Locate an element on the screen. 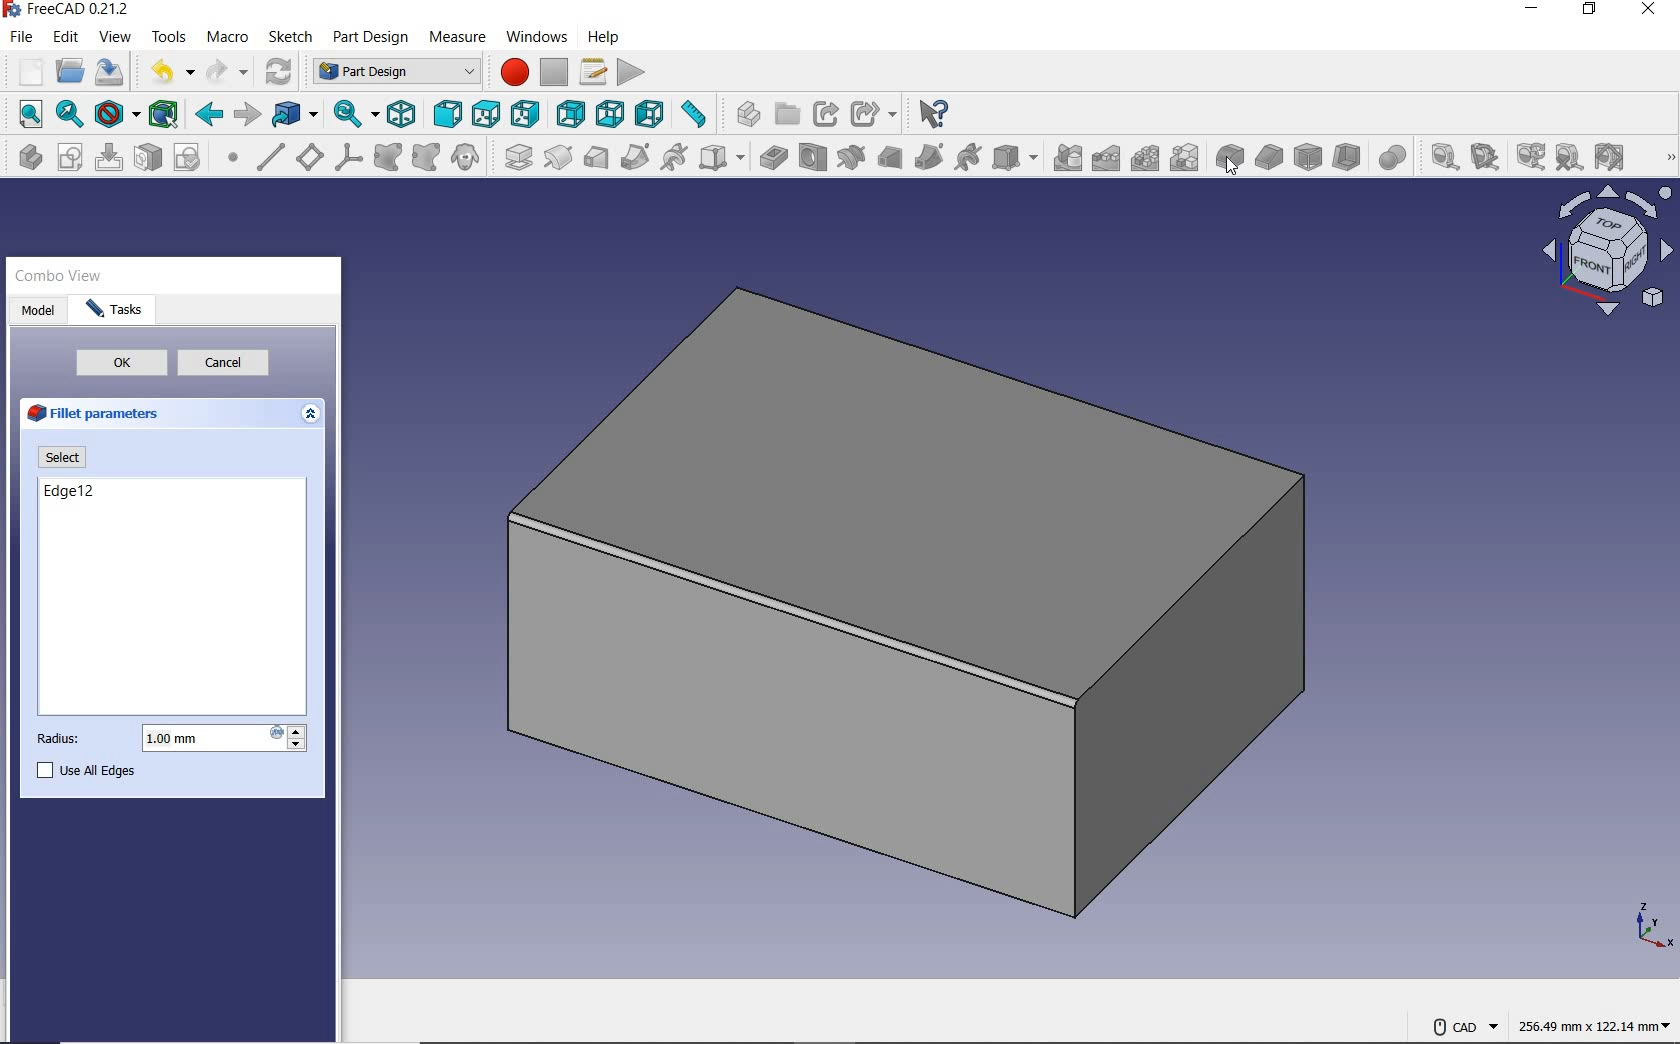 Image resolution: width=1680 pixels, height=1044 pixels. task is located at coordinates (117, 312).